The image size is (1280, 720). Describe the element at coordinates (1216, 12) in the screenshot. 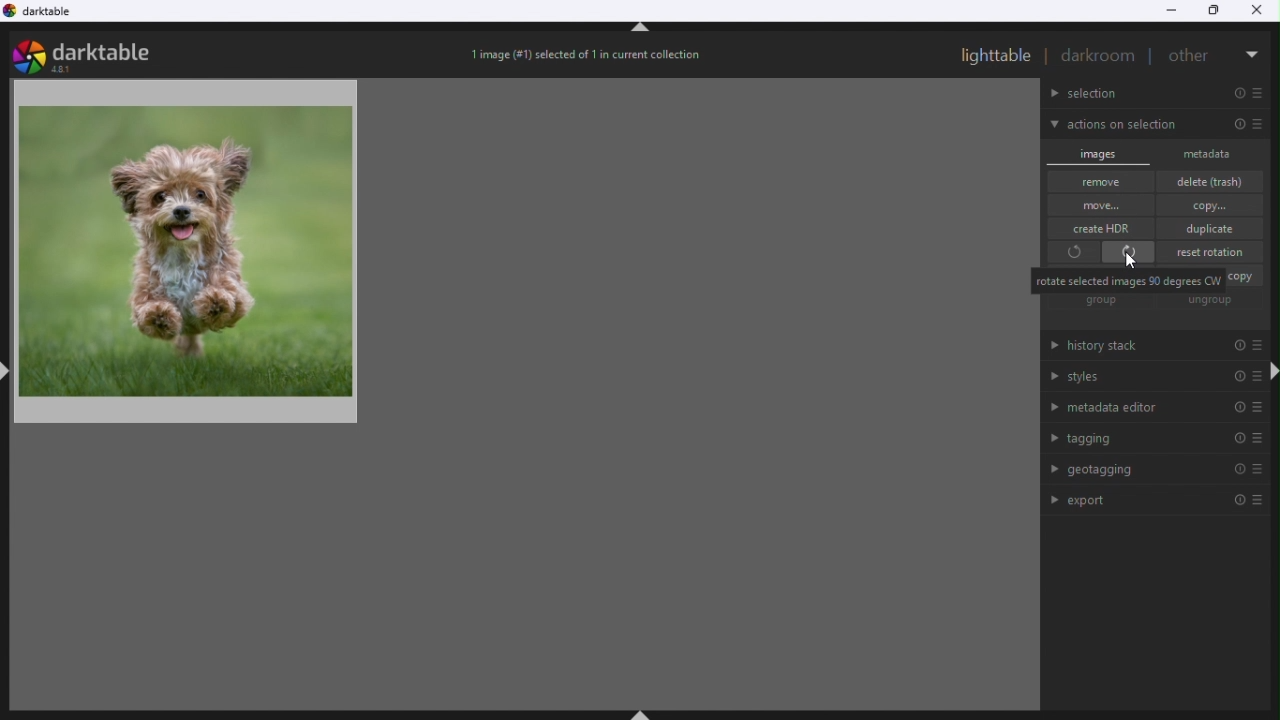

I see `Restore` at that location.